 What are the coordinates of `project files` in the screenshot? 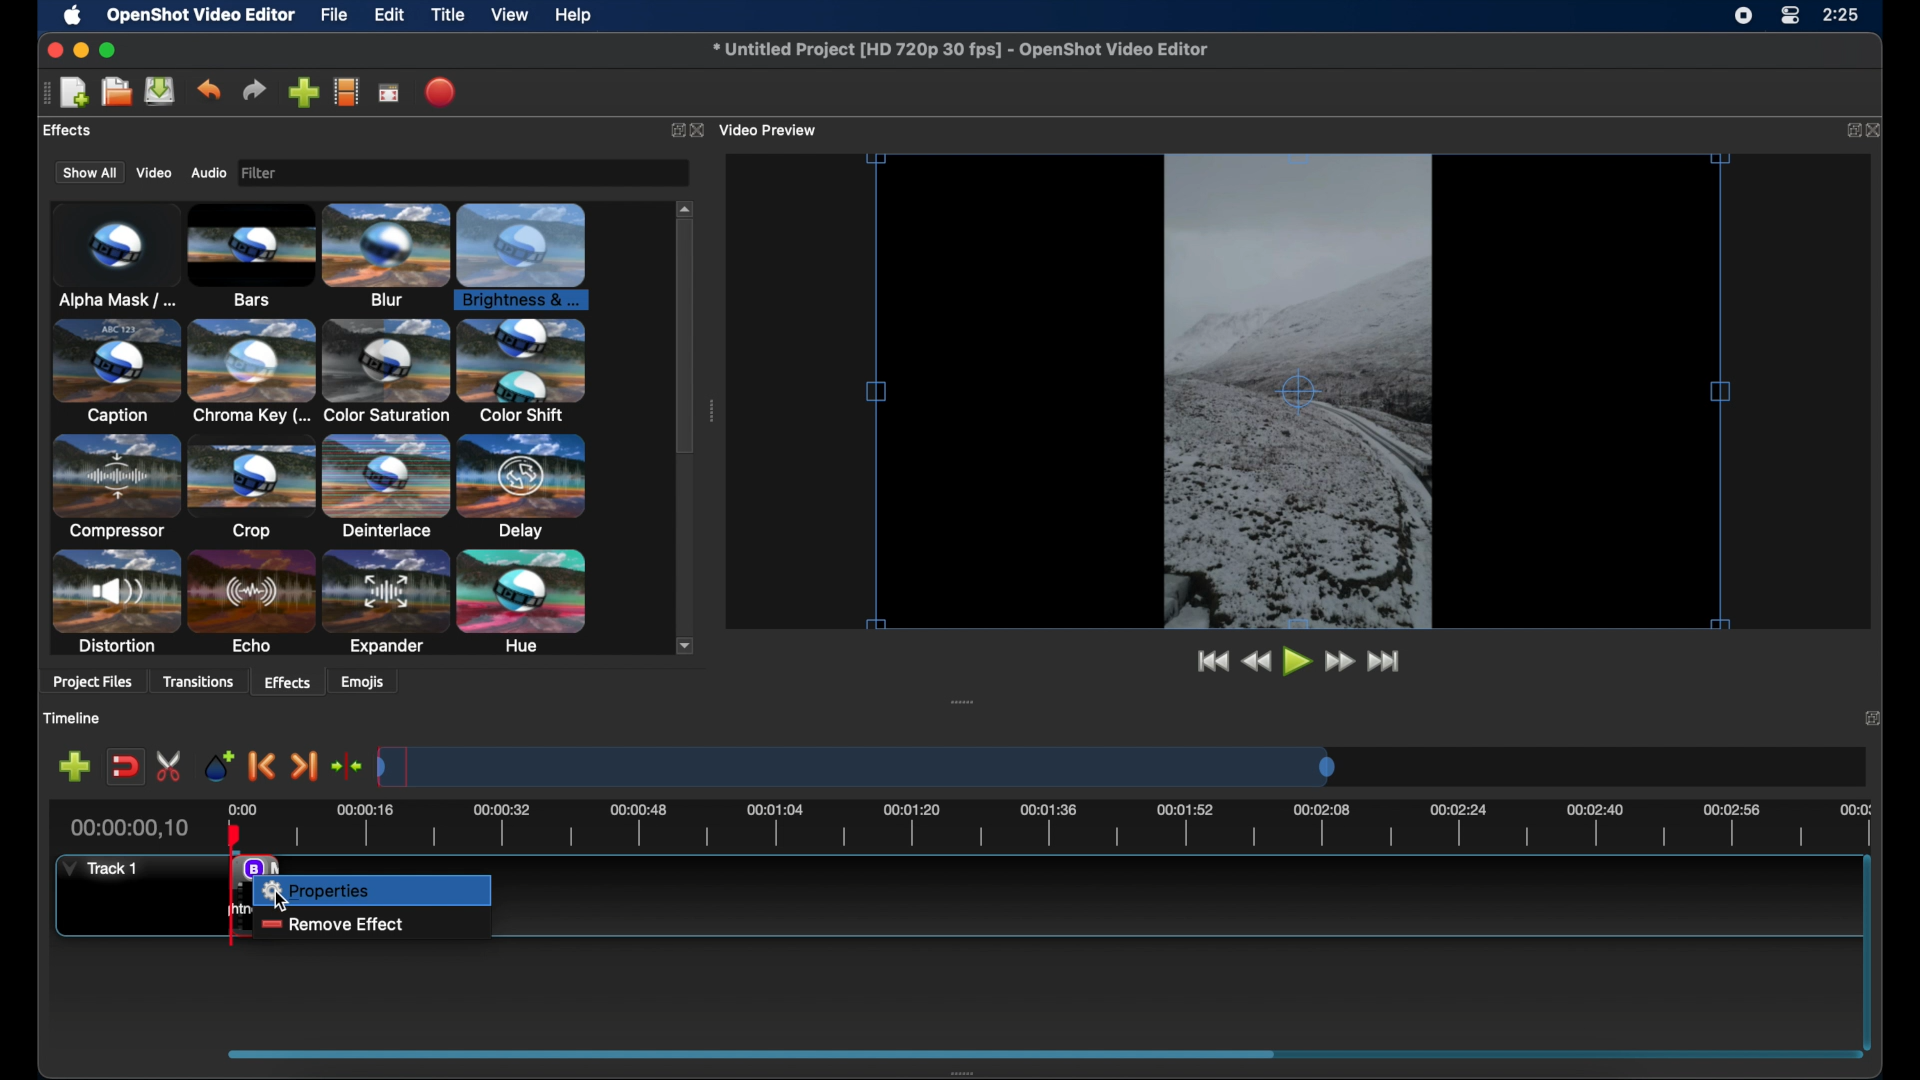 It's located at (92, 684).